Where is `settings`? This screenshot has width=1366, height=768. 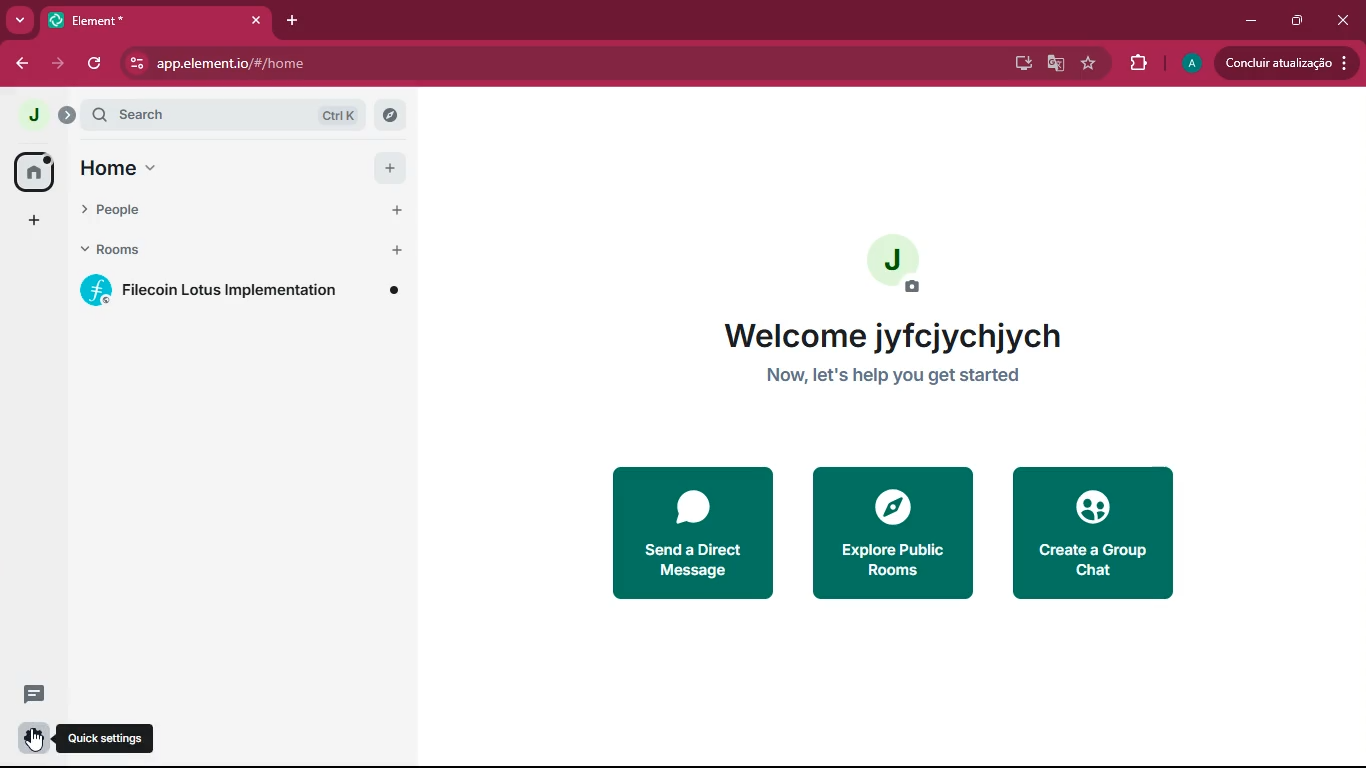 settings is located at coordinates (32, 740).